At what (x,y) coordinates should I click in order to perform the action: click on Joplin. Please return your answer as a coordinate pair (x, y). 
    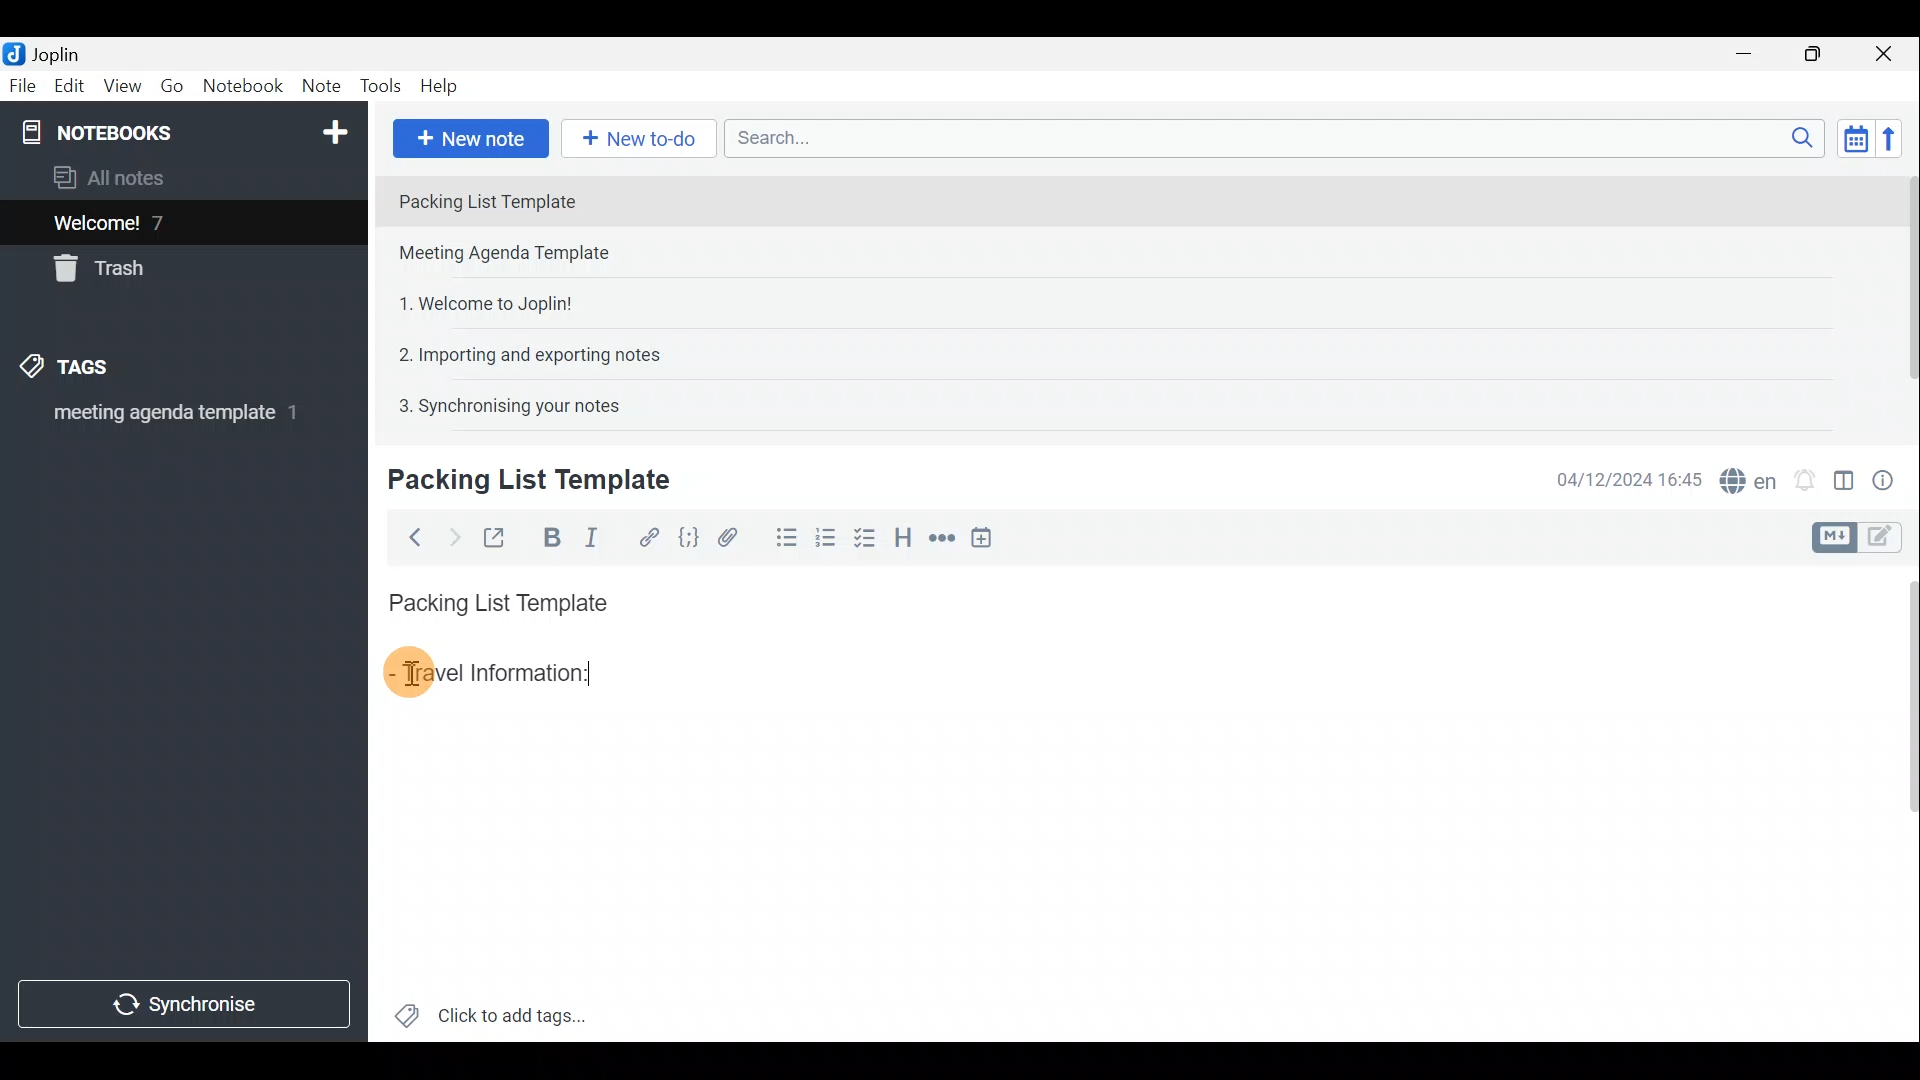
    Looking at the image, I should click on (47, 53).